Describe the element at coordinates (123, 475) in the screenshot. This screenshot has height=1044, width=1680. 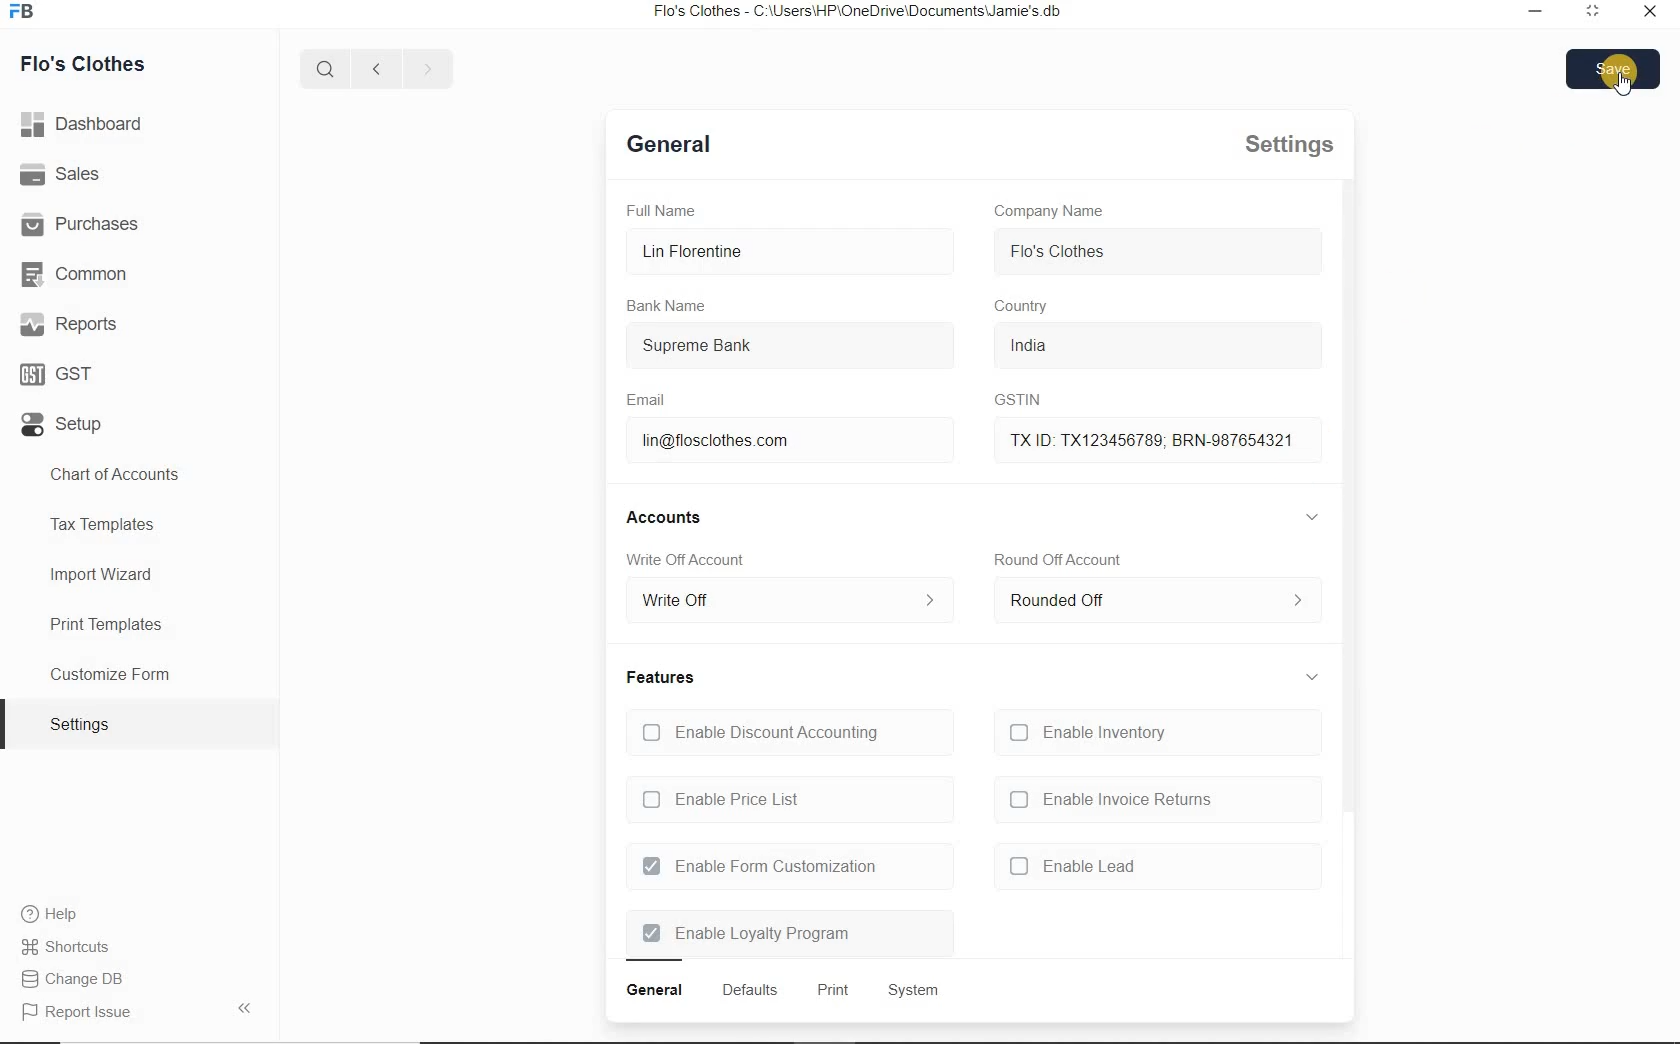
I see `Chart of Accounts` at that location.